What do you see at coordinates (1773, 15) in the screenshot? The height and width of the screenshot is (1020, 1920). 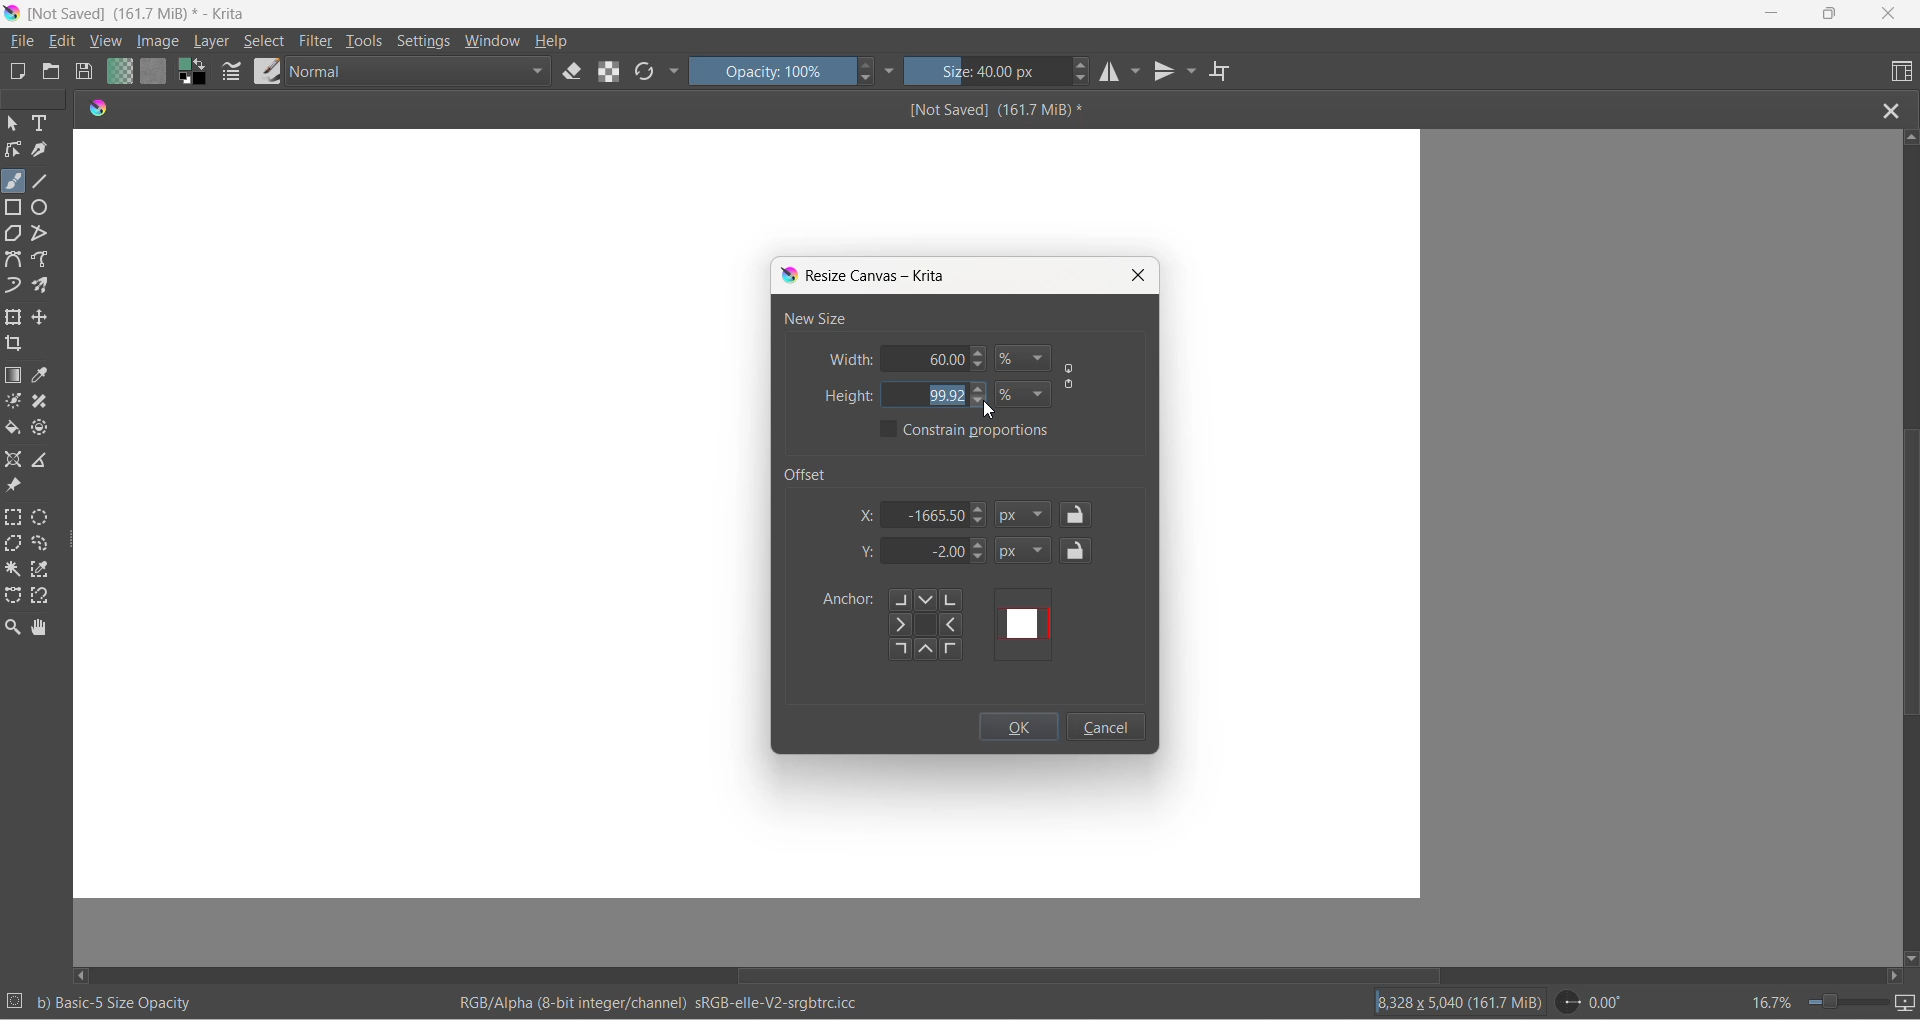 I see `minimize` at bounding box center [1773, 15].